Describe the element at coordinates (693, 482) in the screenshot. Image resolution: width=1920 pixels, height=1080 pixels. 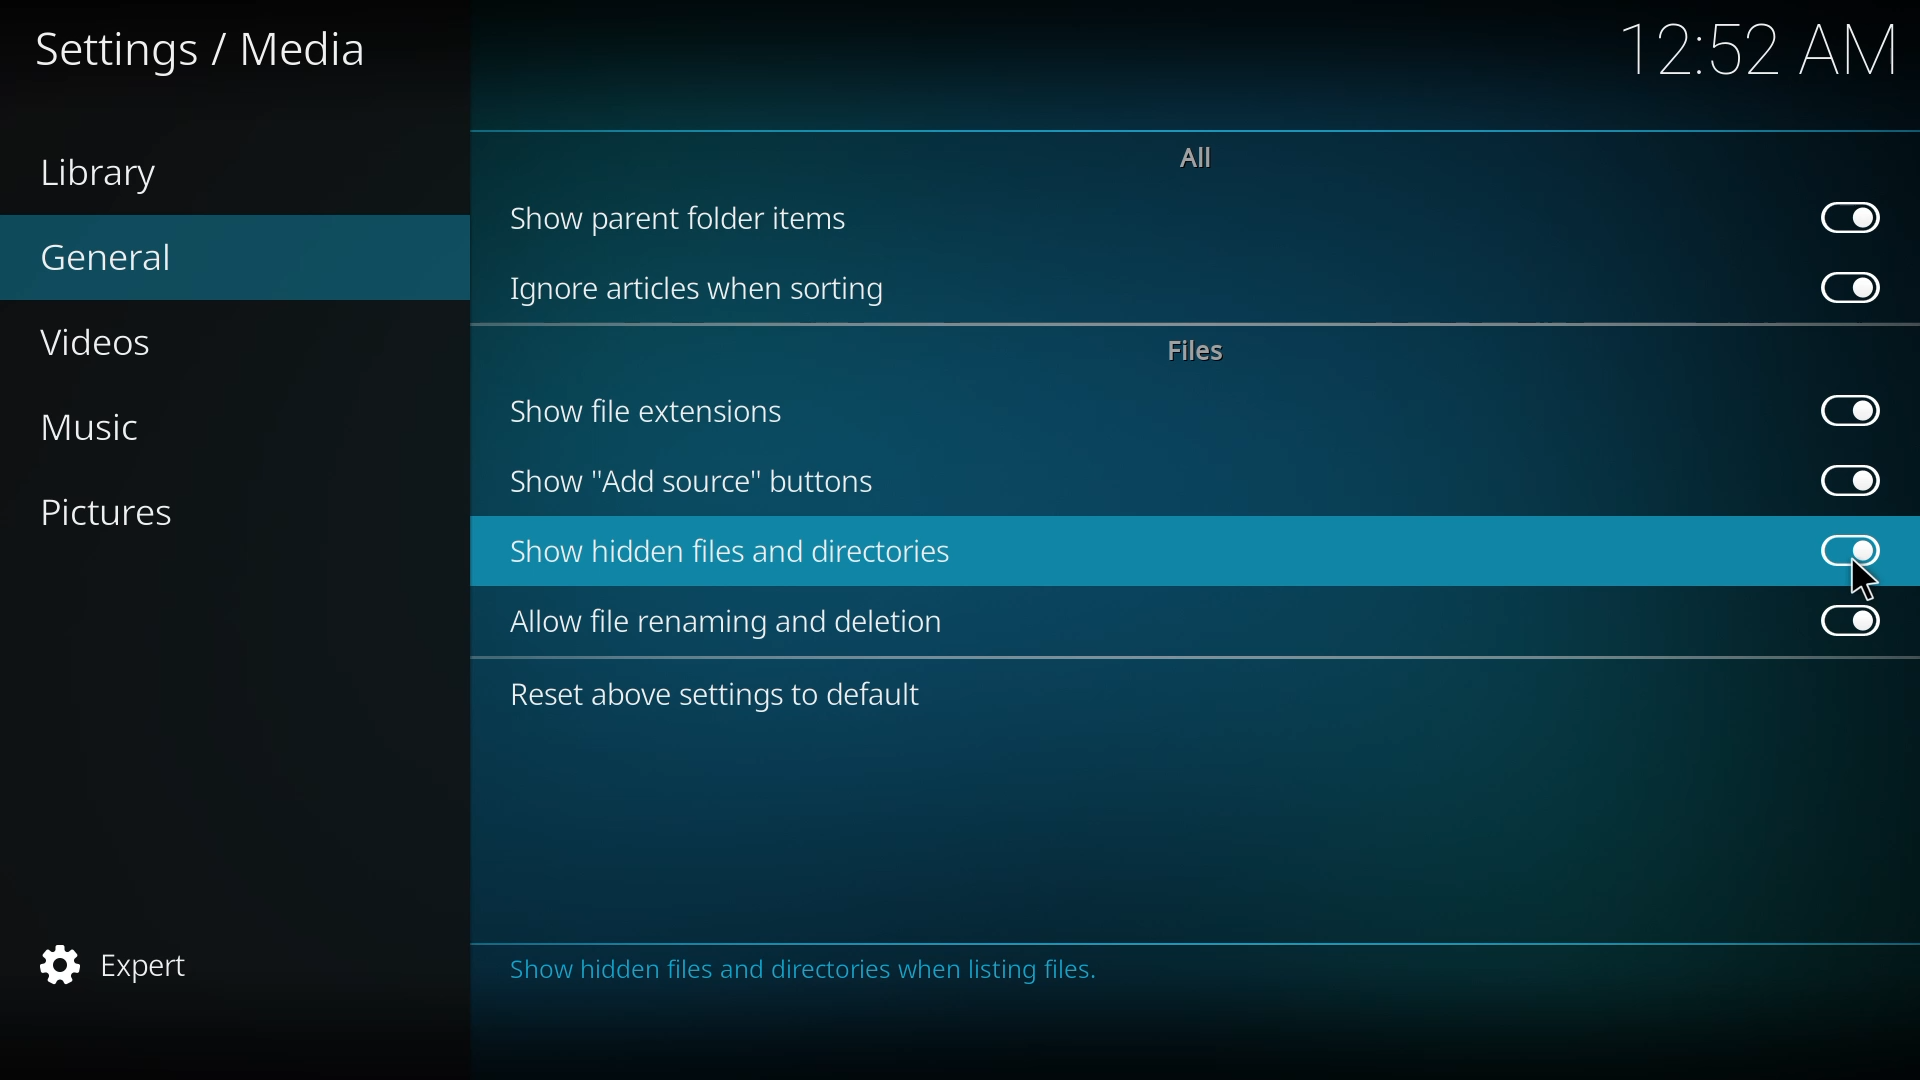
I see `show add source button` at that location.